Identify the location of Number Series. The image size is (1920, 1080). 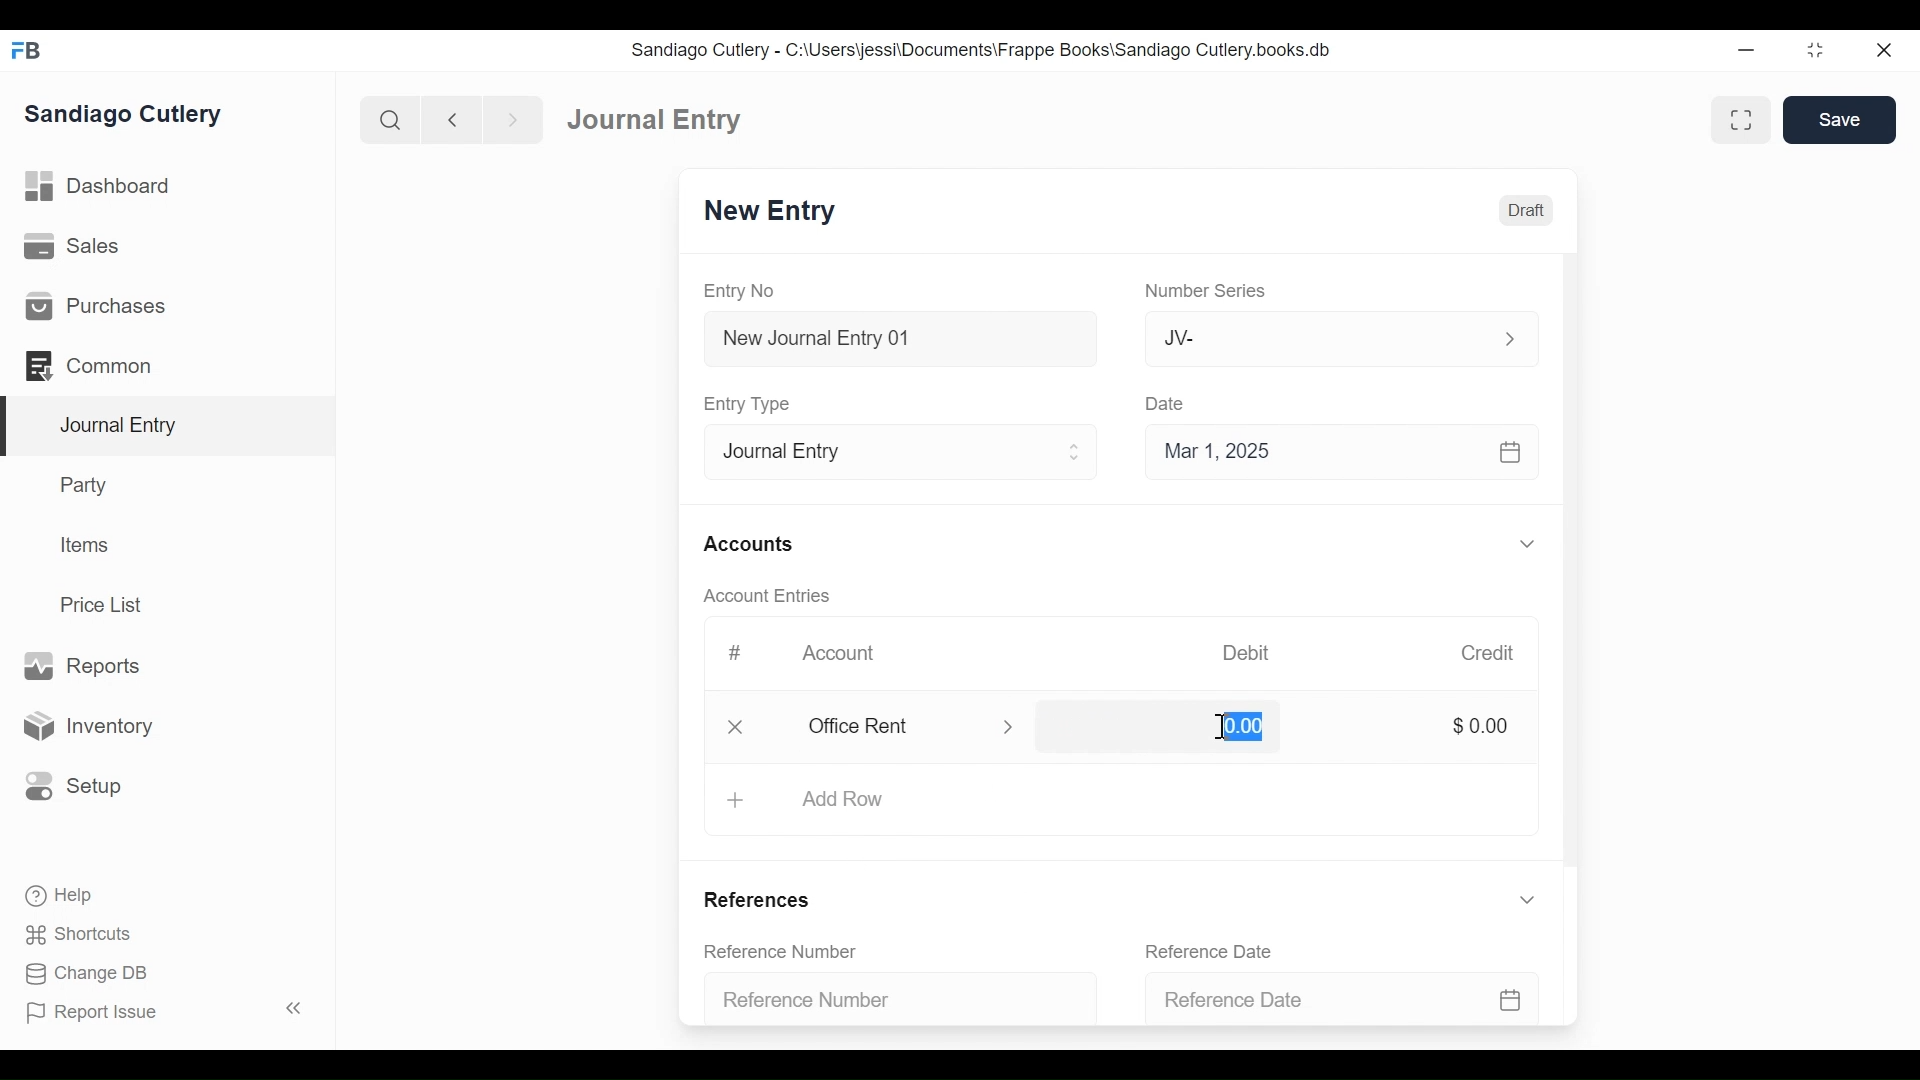
(1202, 291).